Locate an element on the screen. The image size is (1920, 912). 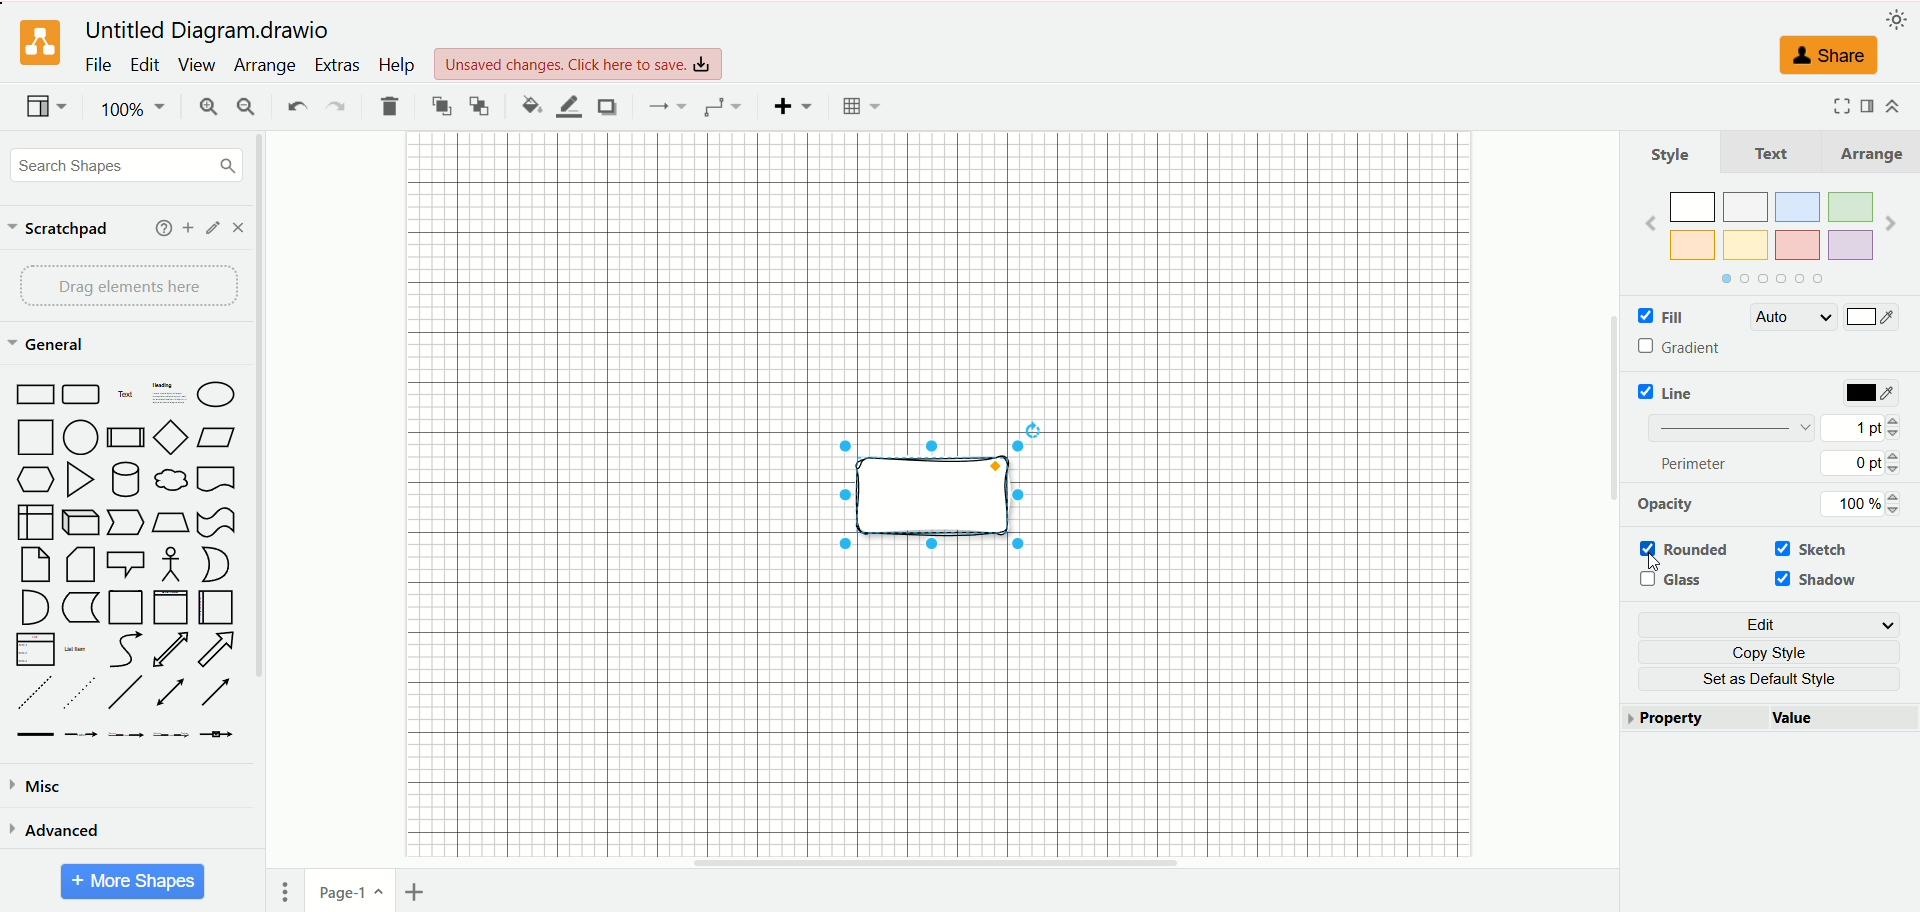
table is located at coordinates (861, 106).